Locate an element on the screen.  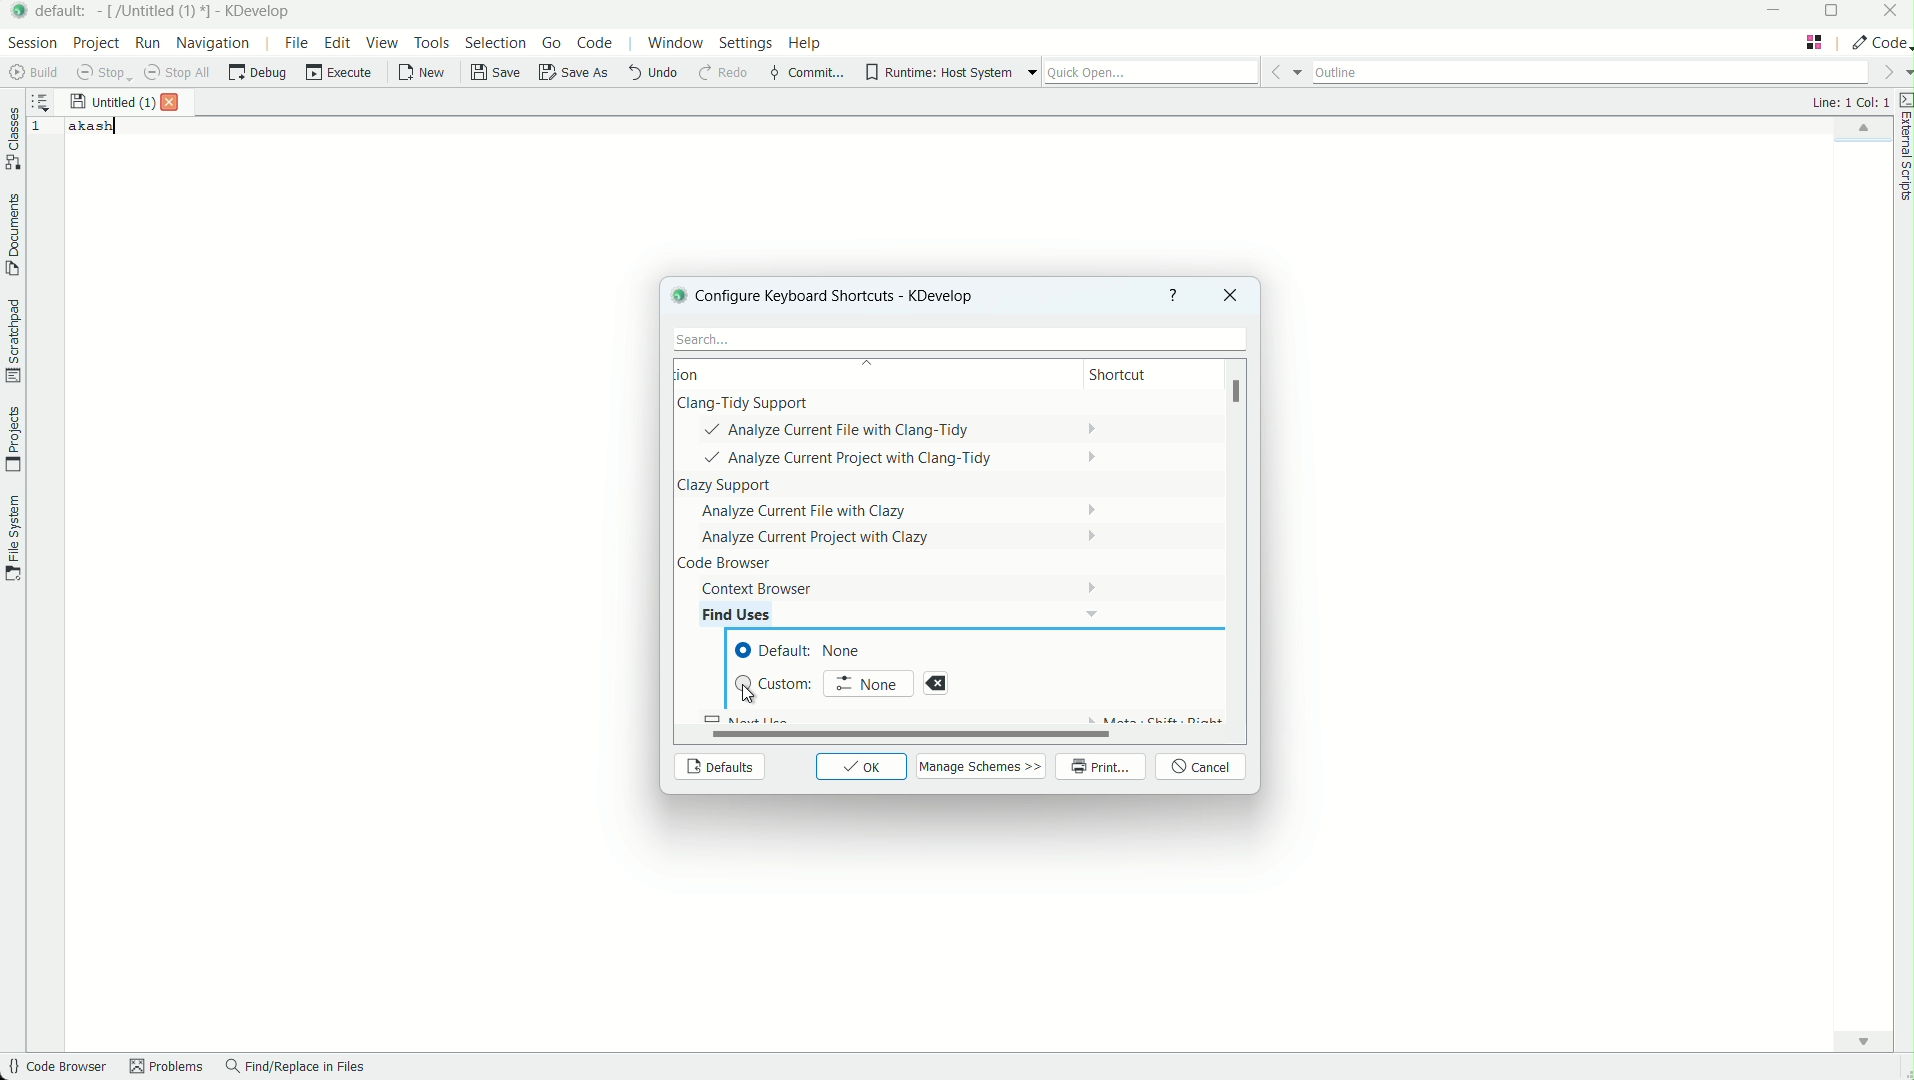
quick open is located at coordinates (1151, 73).